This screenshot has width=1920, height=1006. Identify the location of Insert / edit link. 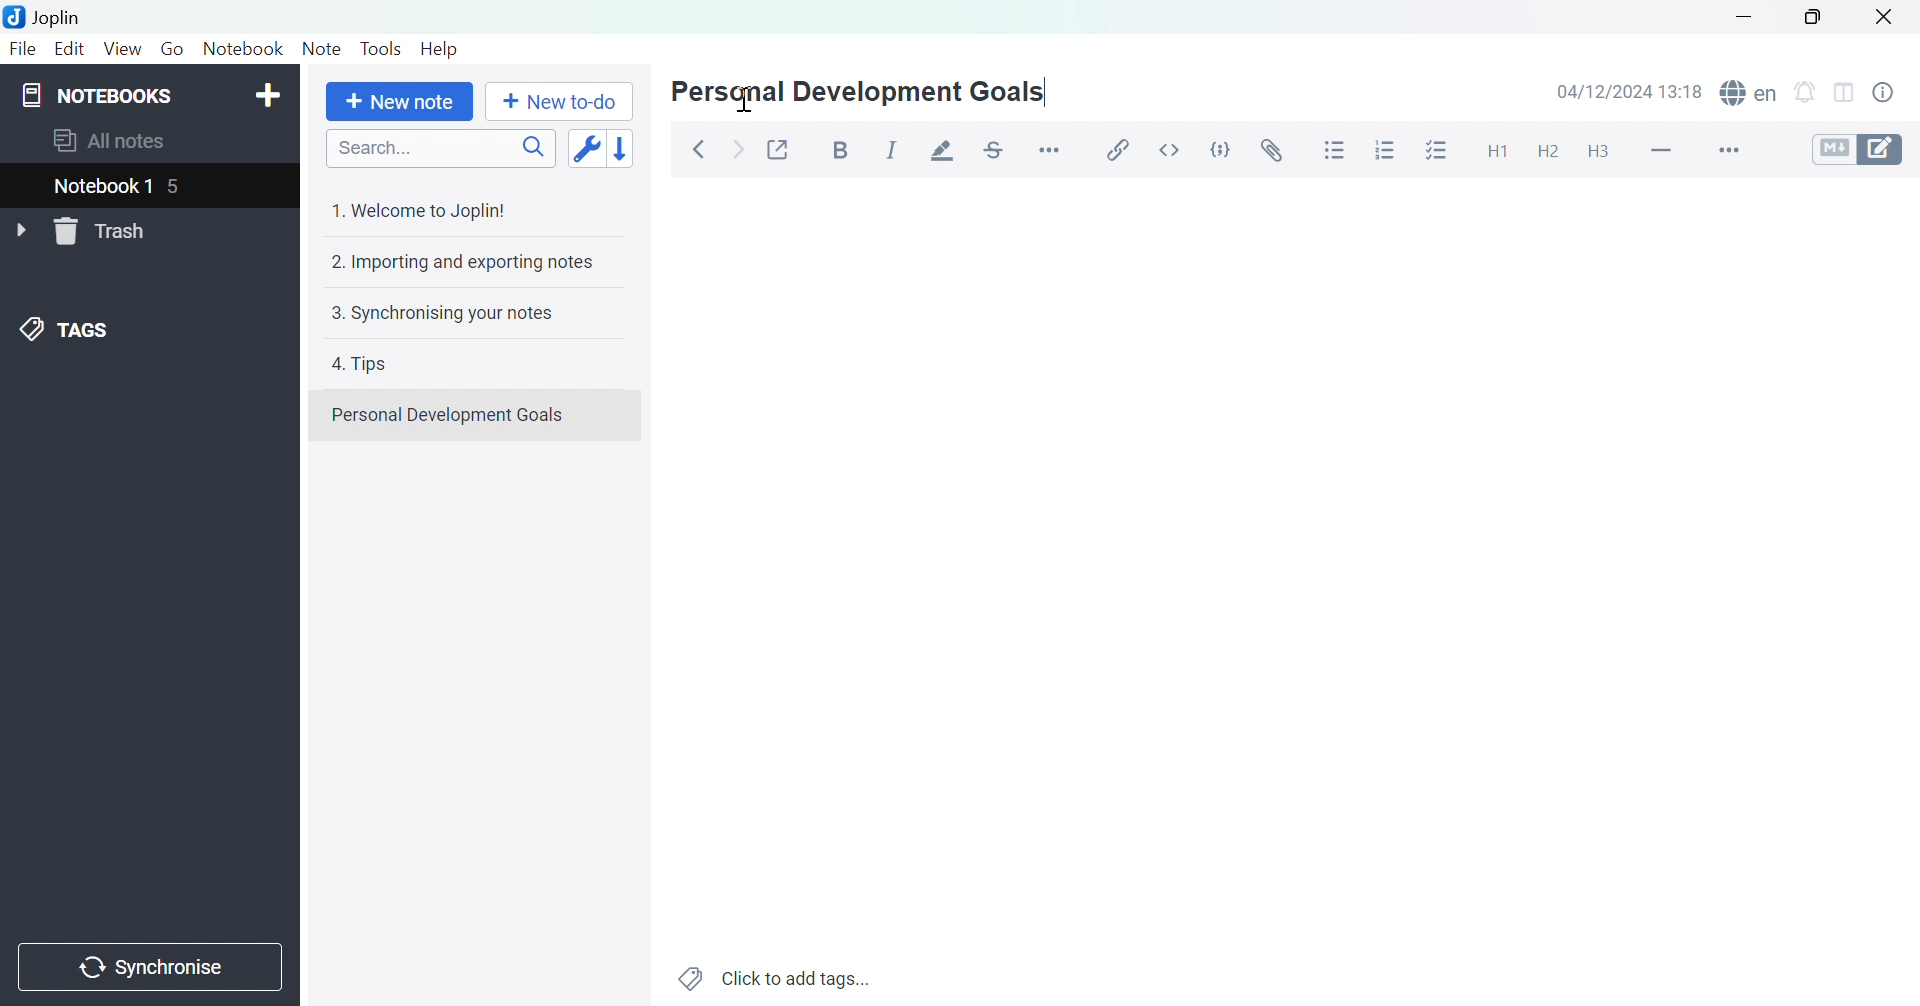
(1123, 151).